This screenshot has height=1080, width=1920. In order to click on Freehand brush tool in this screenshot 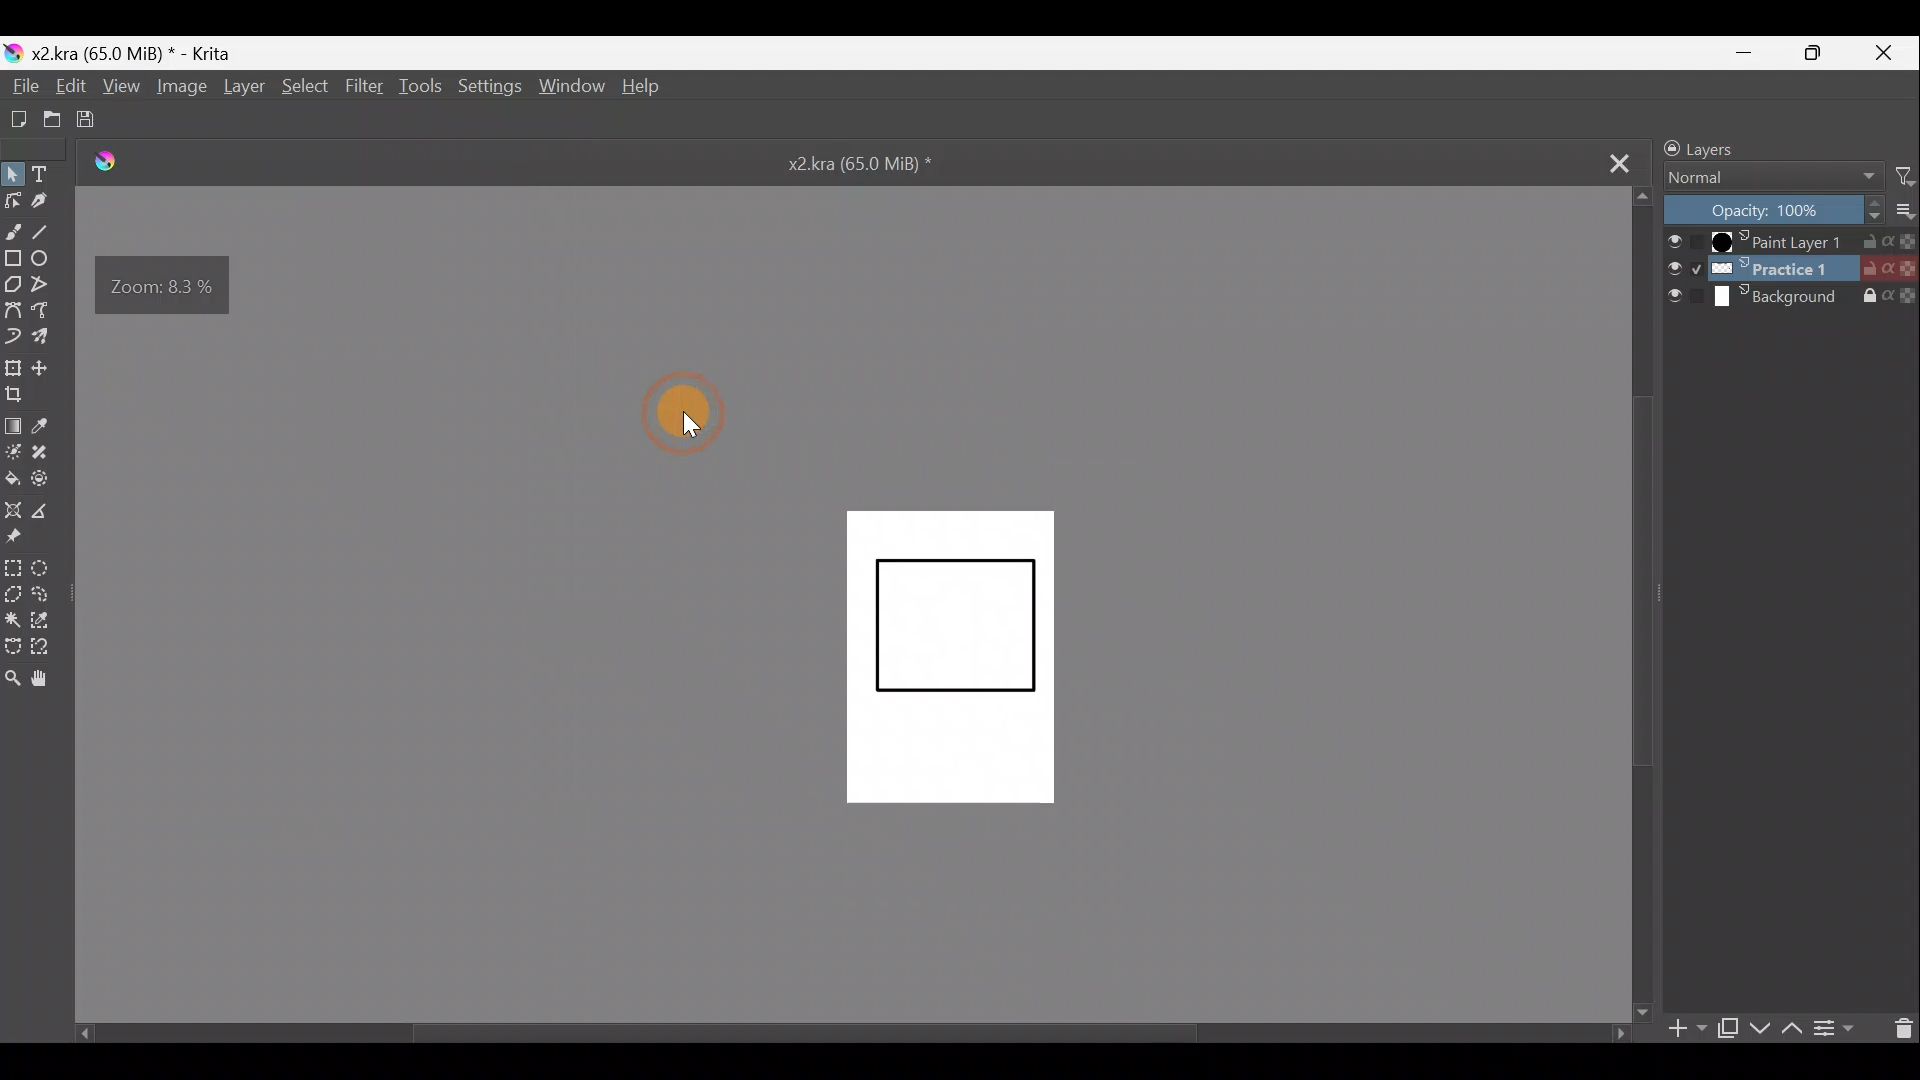, I will do `click(13, 226)`.